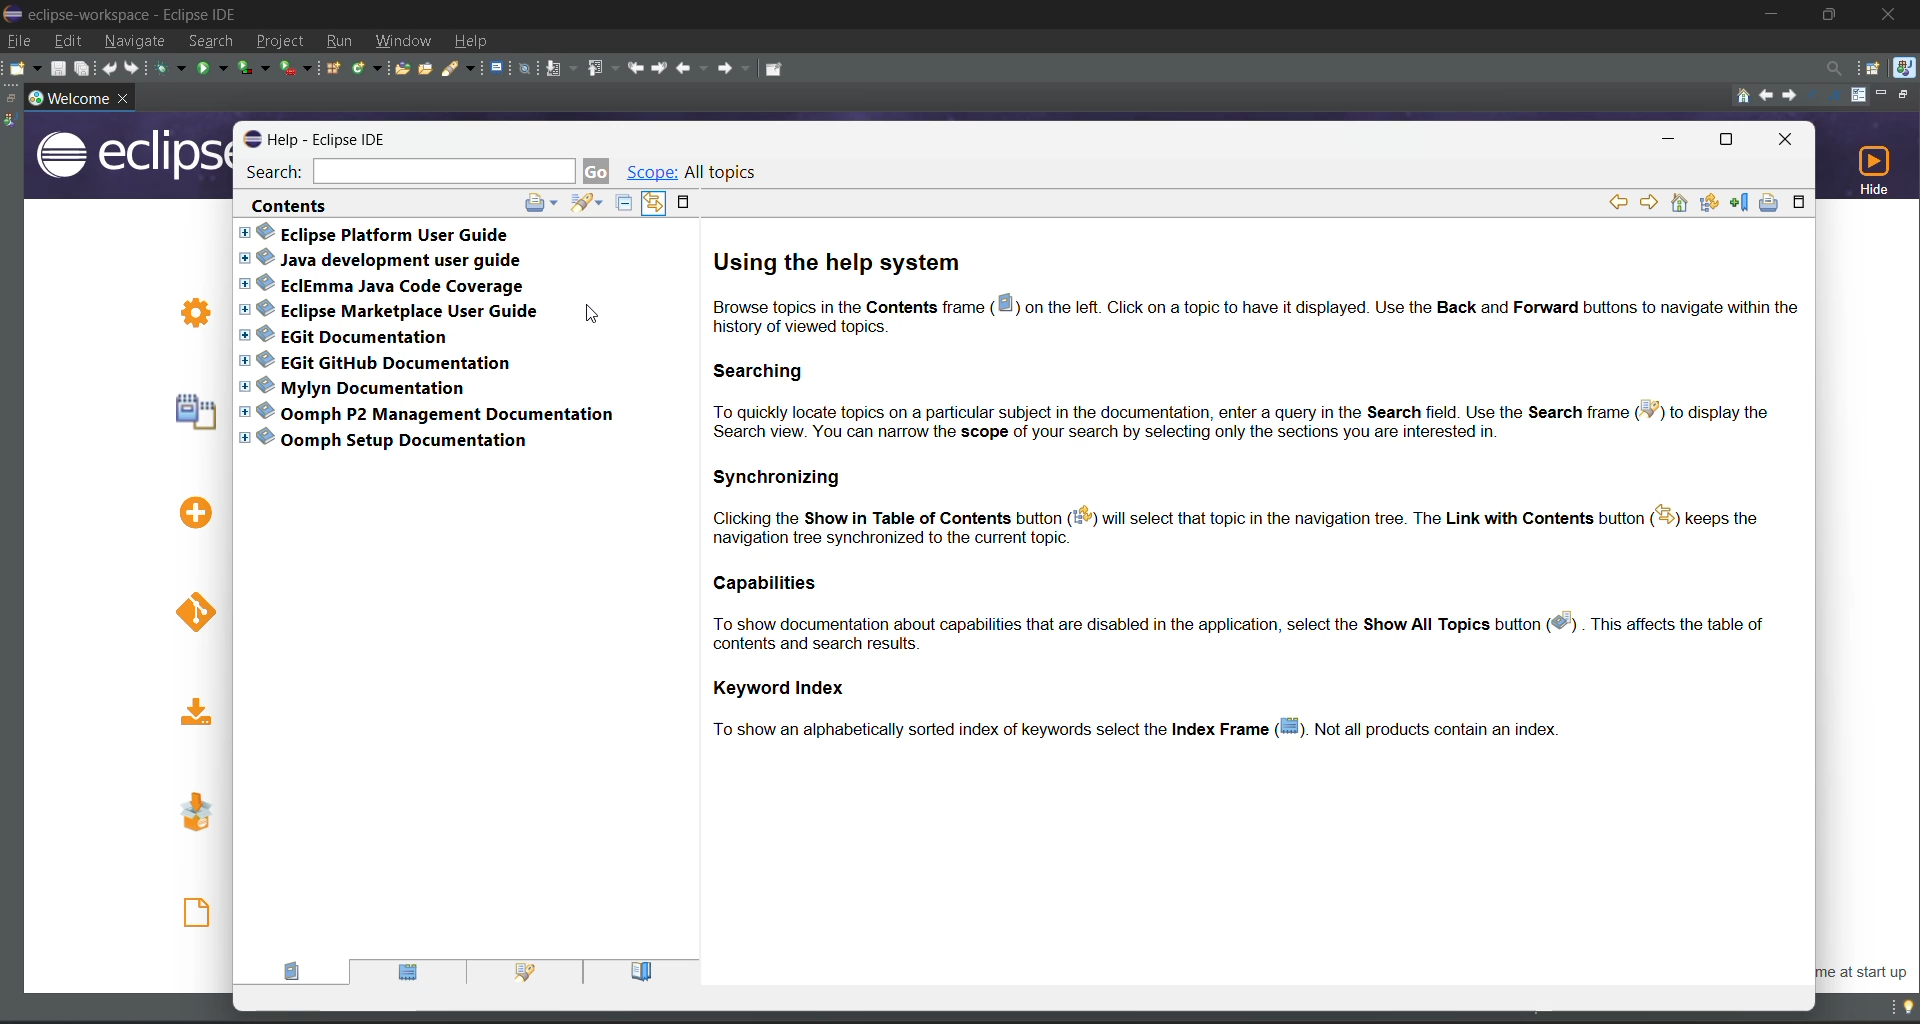 This screenshot has width=1920, height=1024. Describe the element at coordinates (427, 412) in the screenshot. I see `Oomph P2 management documentation` at that location.